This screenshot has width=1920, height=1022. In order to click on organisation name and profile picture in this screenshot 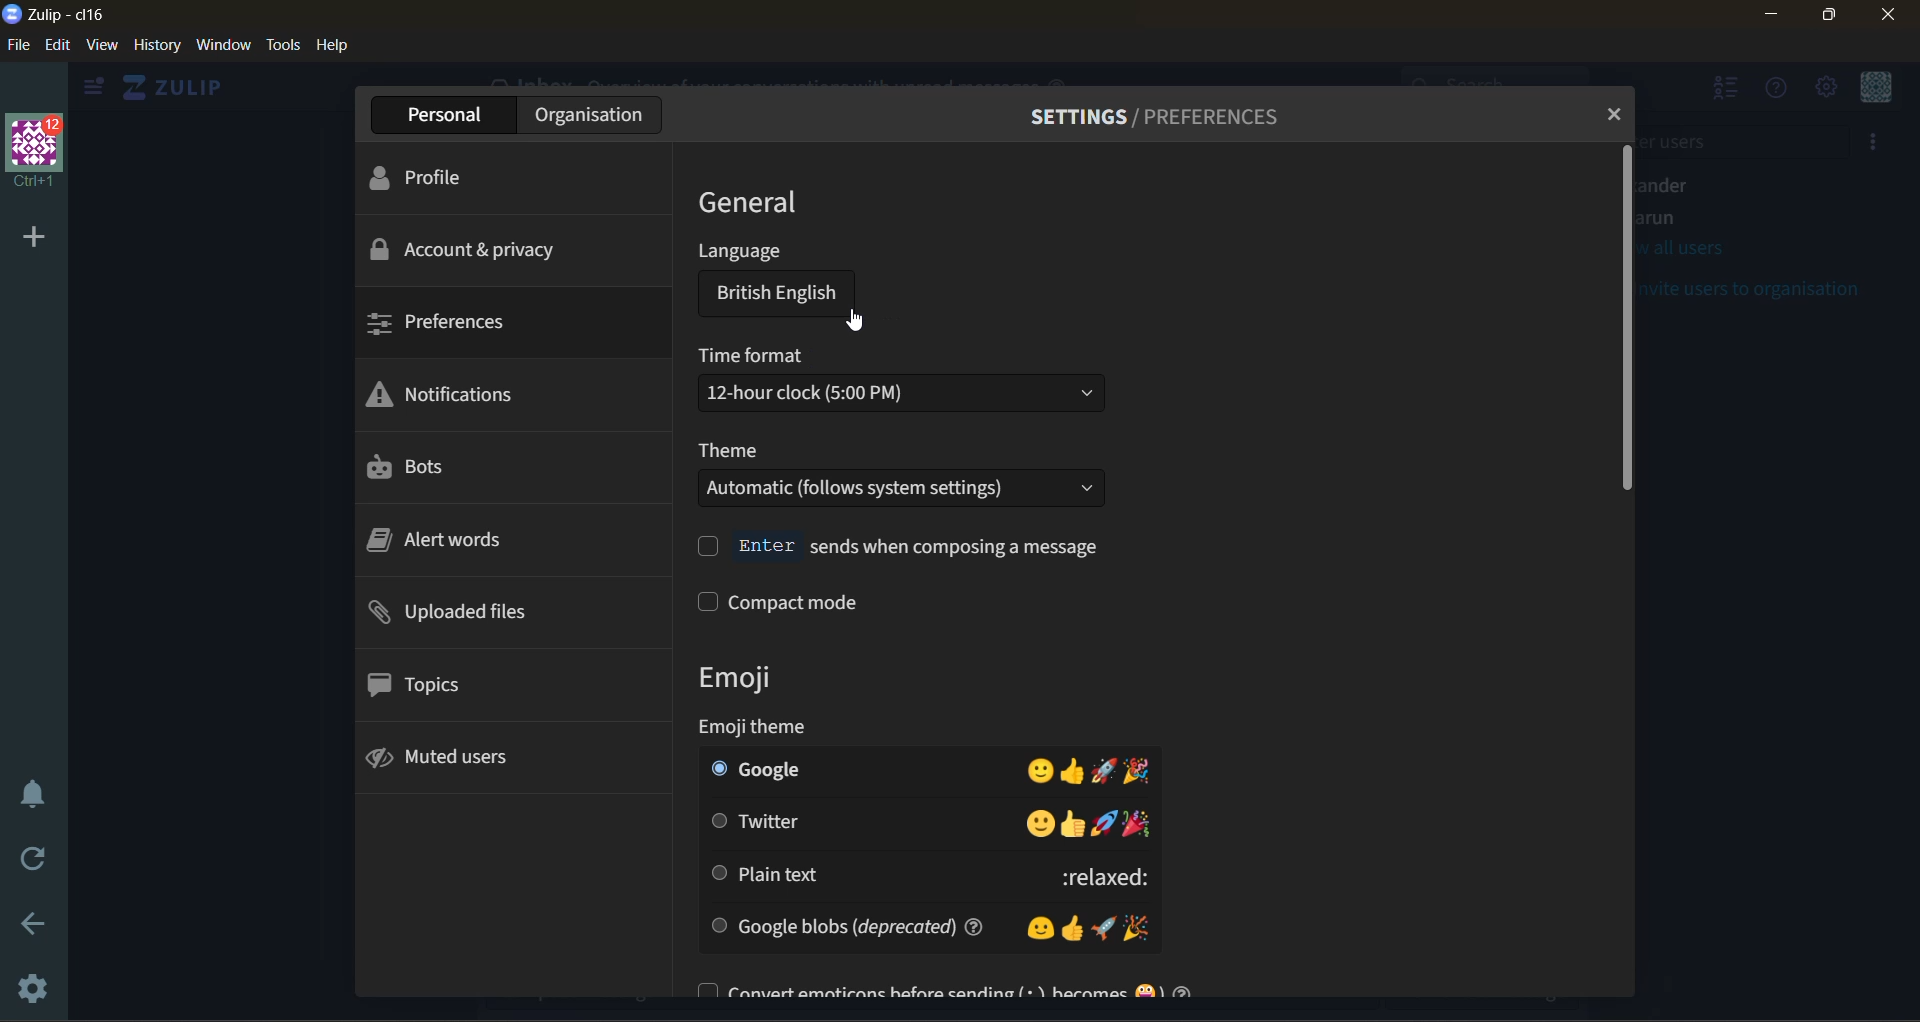, I will do `click(36, 148)`.